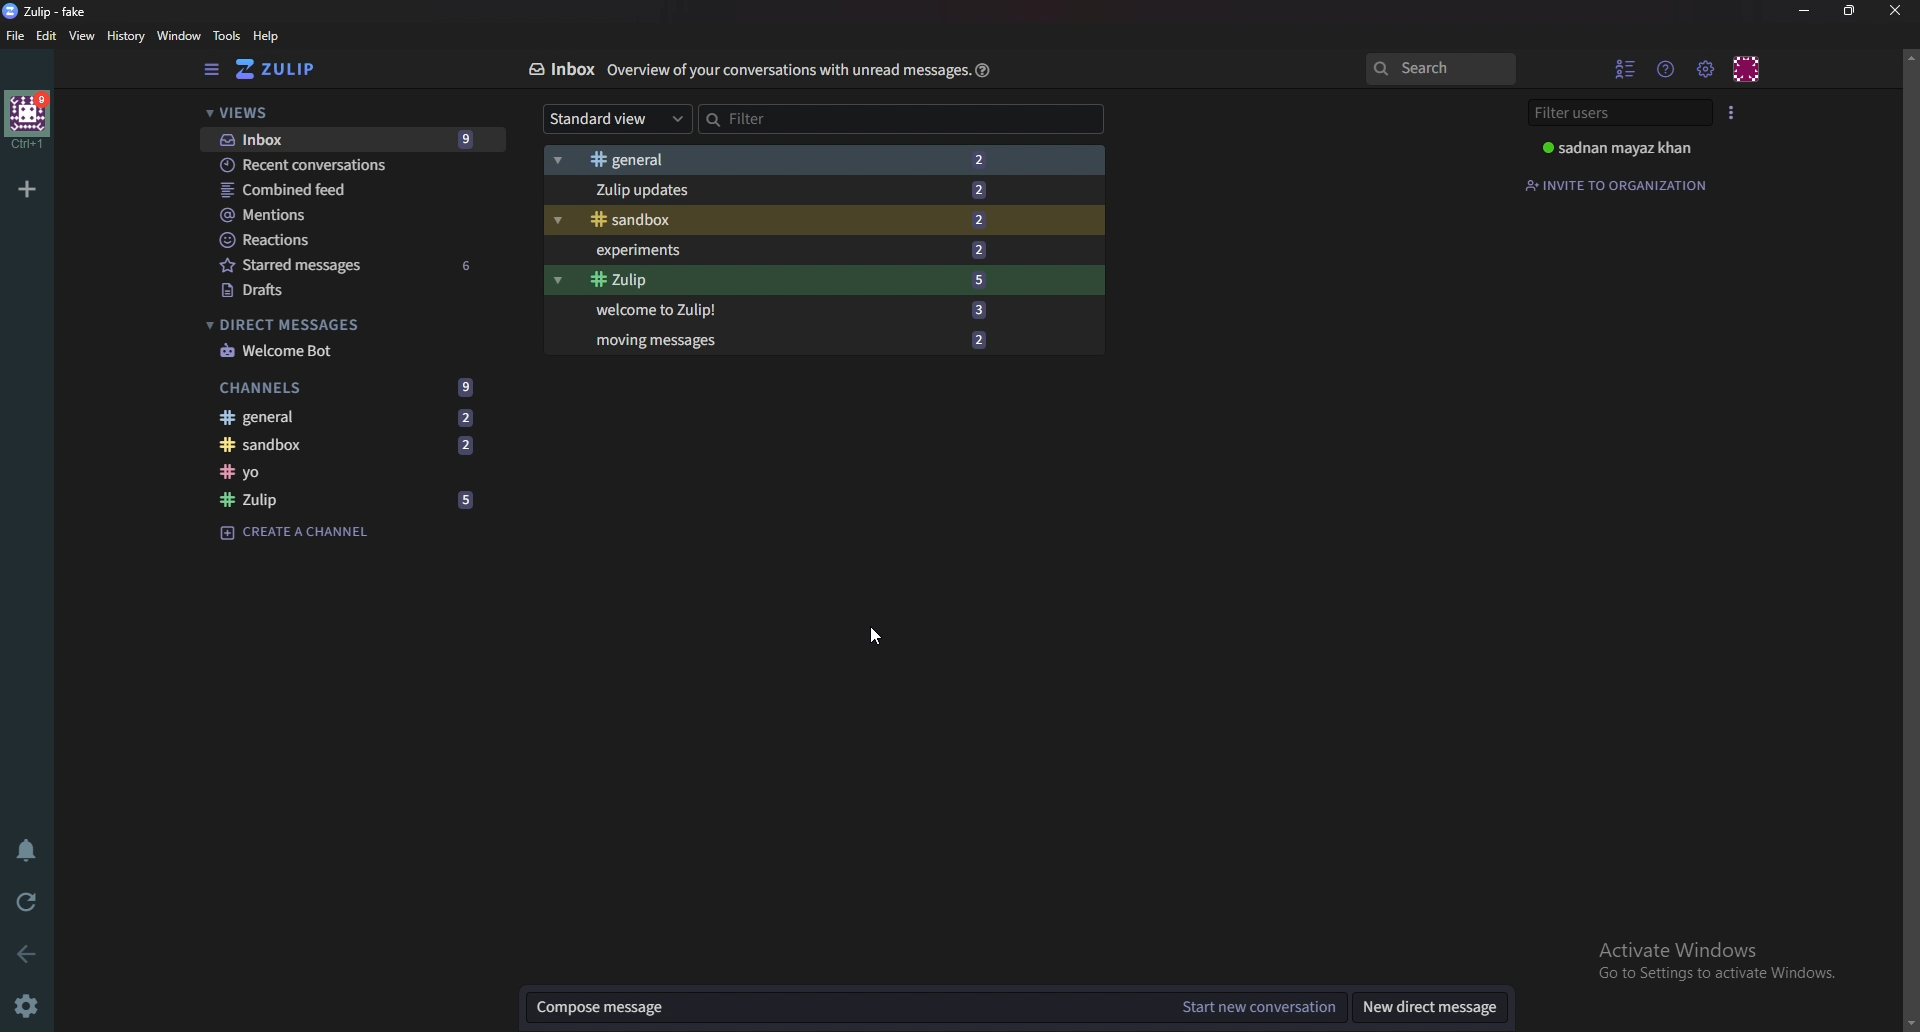 The width and height of the screenshot is (1920, 1032). Describe the element at coordinates (795, 341) in the screenshot. I see `Moving messages` at that location.